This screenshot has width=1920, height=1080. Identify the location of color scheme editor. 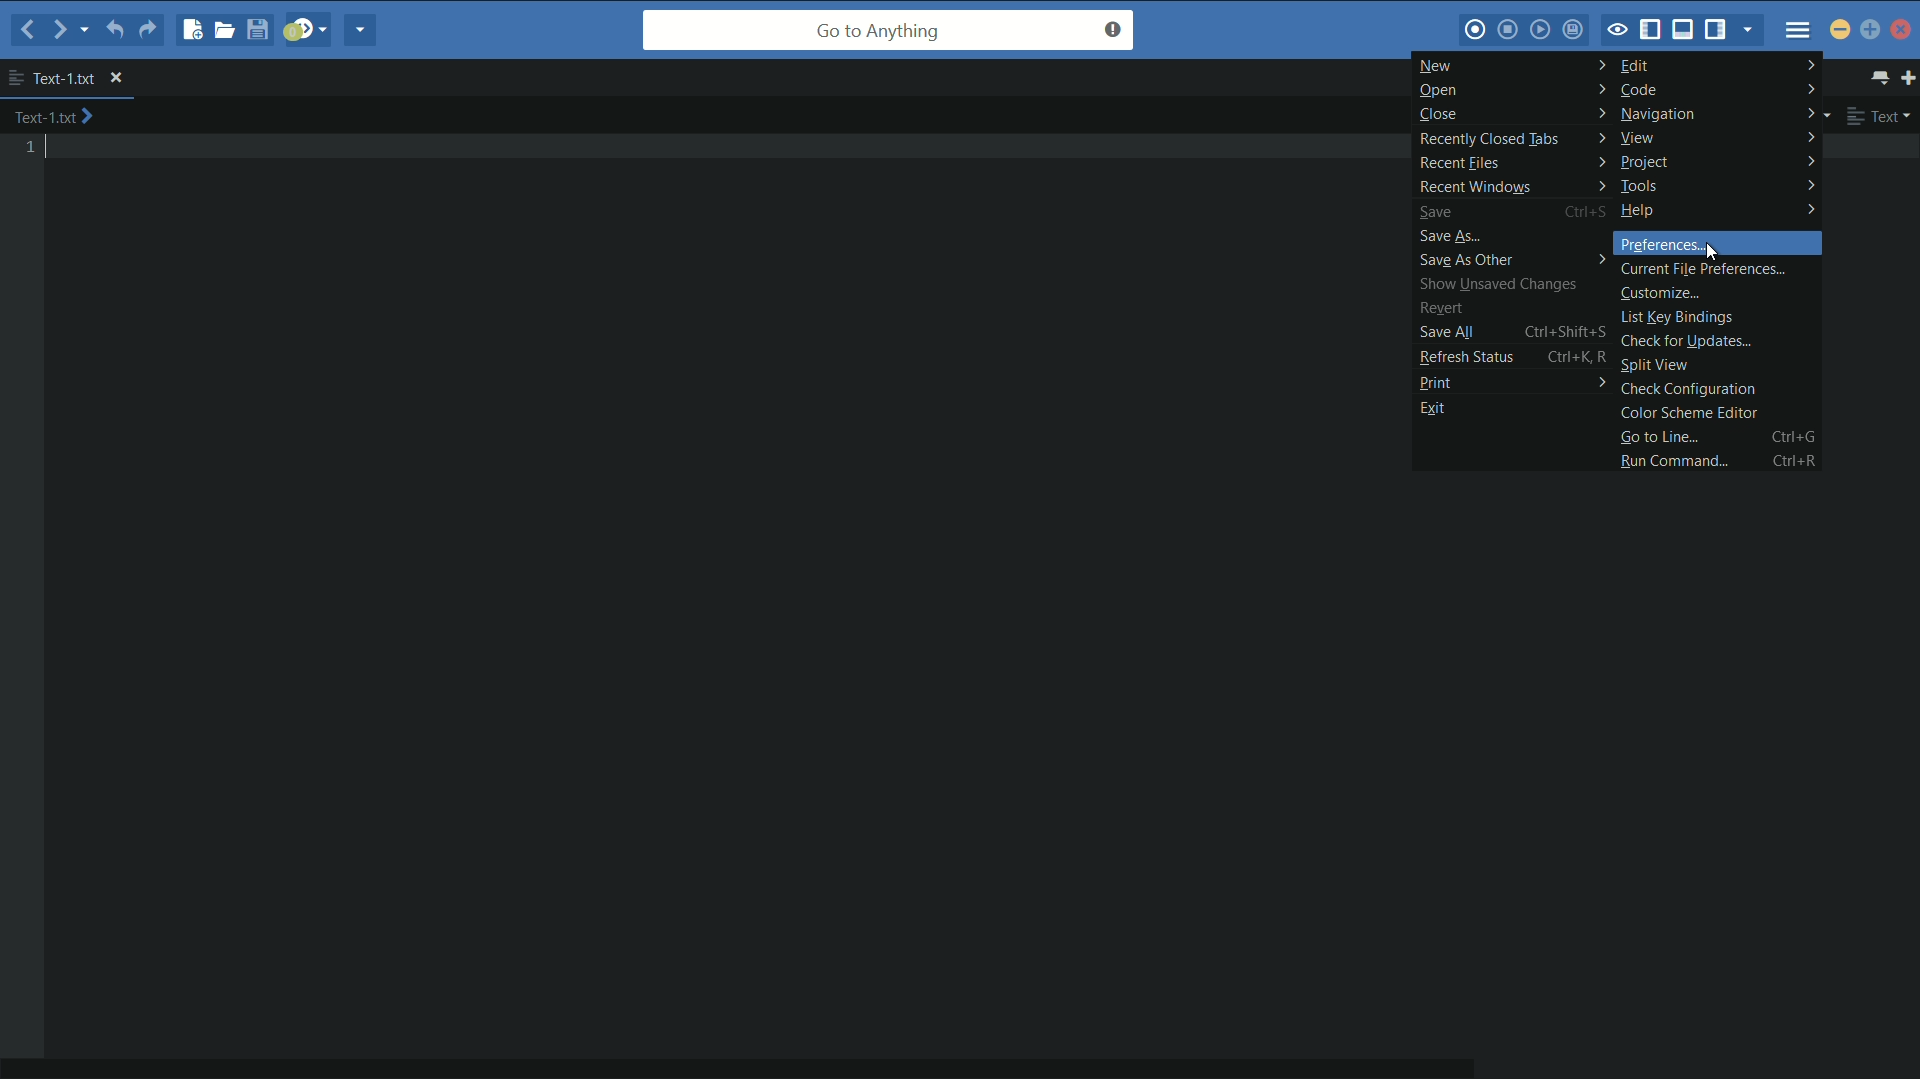
(1689, 411).